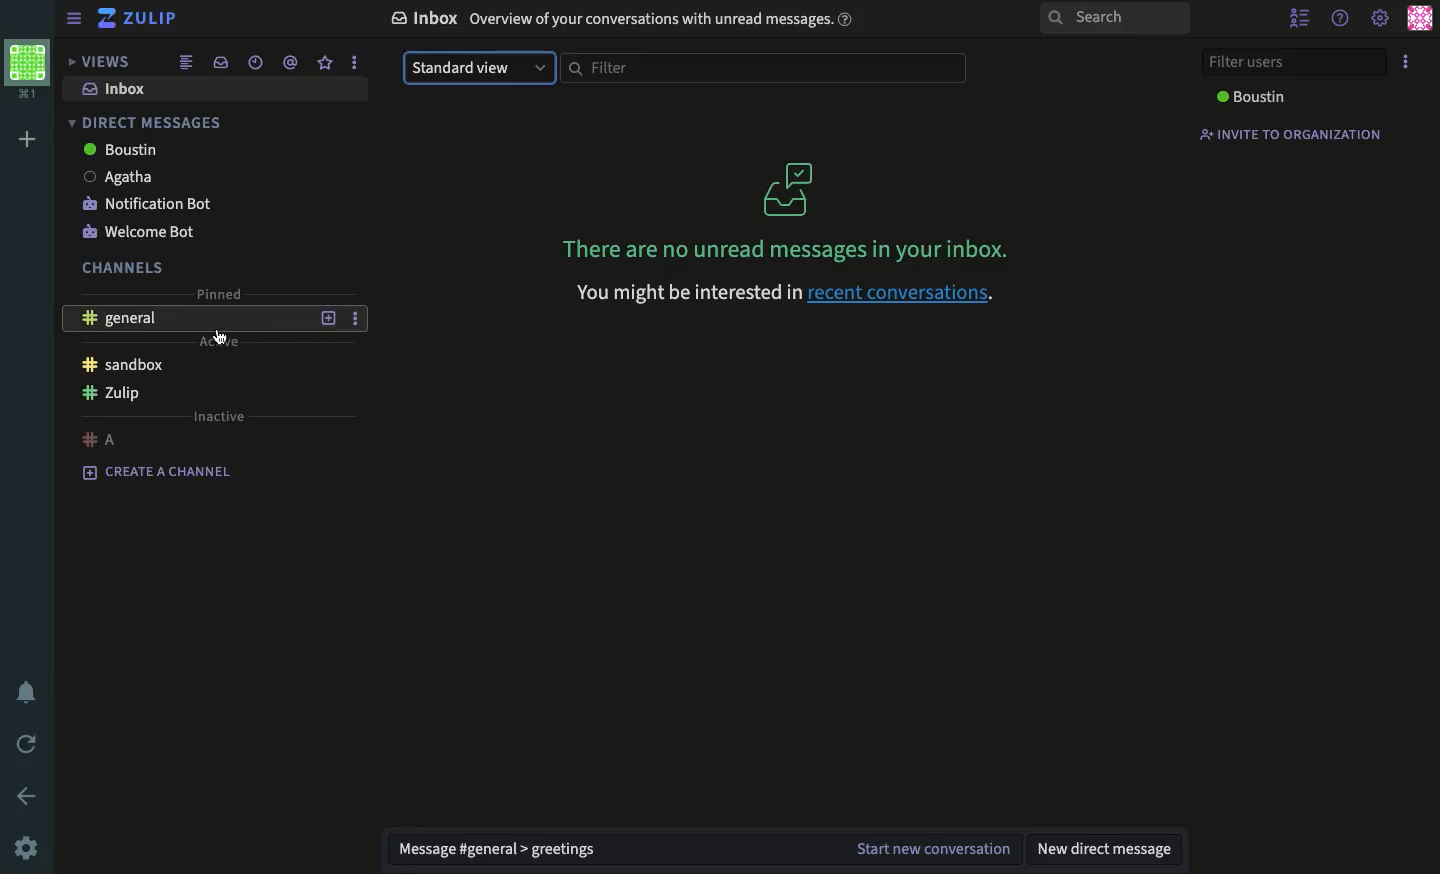 The height and width of the screenshot is (874, 1440). What do you see at coordinates (118, 176) in the screenshot?
I see `Agatha ` at bounding box center [118, 176].